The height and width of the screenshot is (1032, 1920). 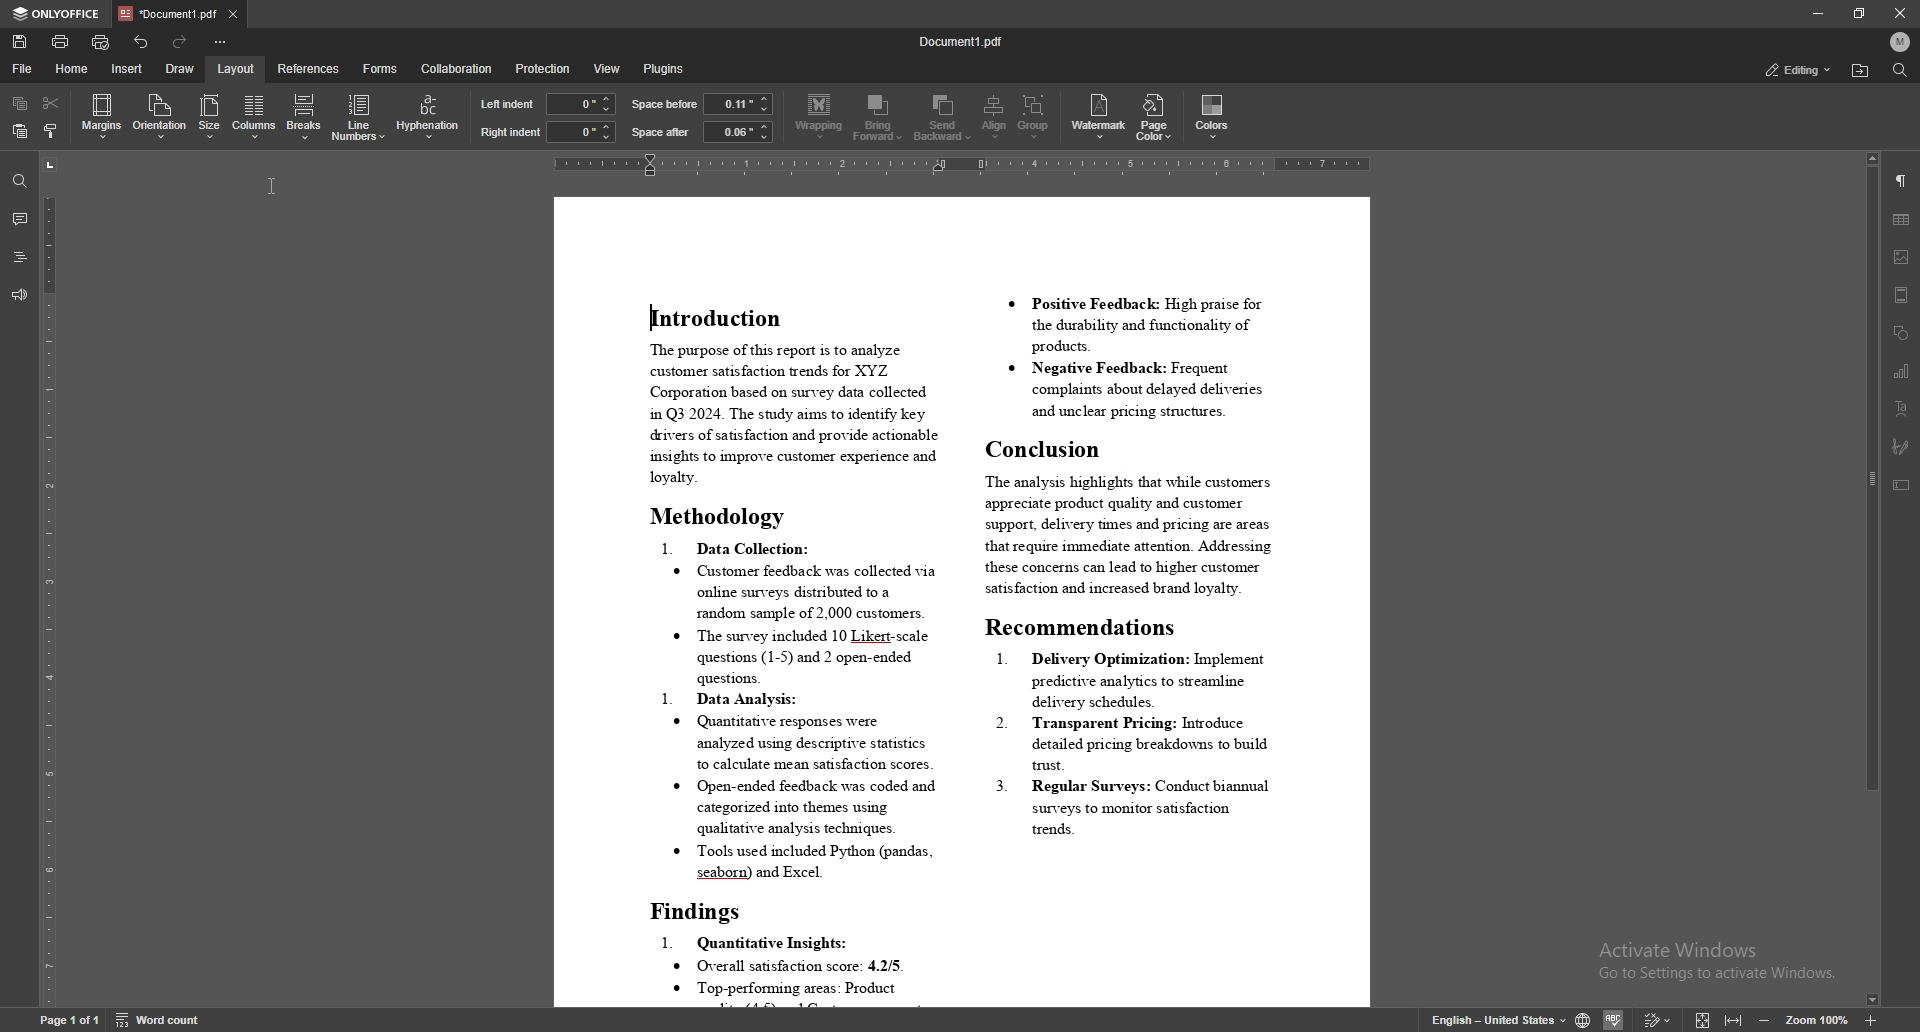 What do you see at coordinates (224, 41) in the screenshot?
I see `configure toolbar` at bounding box center [224, 41].